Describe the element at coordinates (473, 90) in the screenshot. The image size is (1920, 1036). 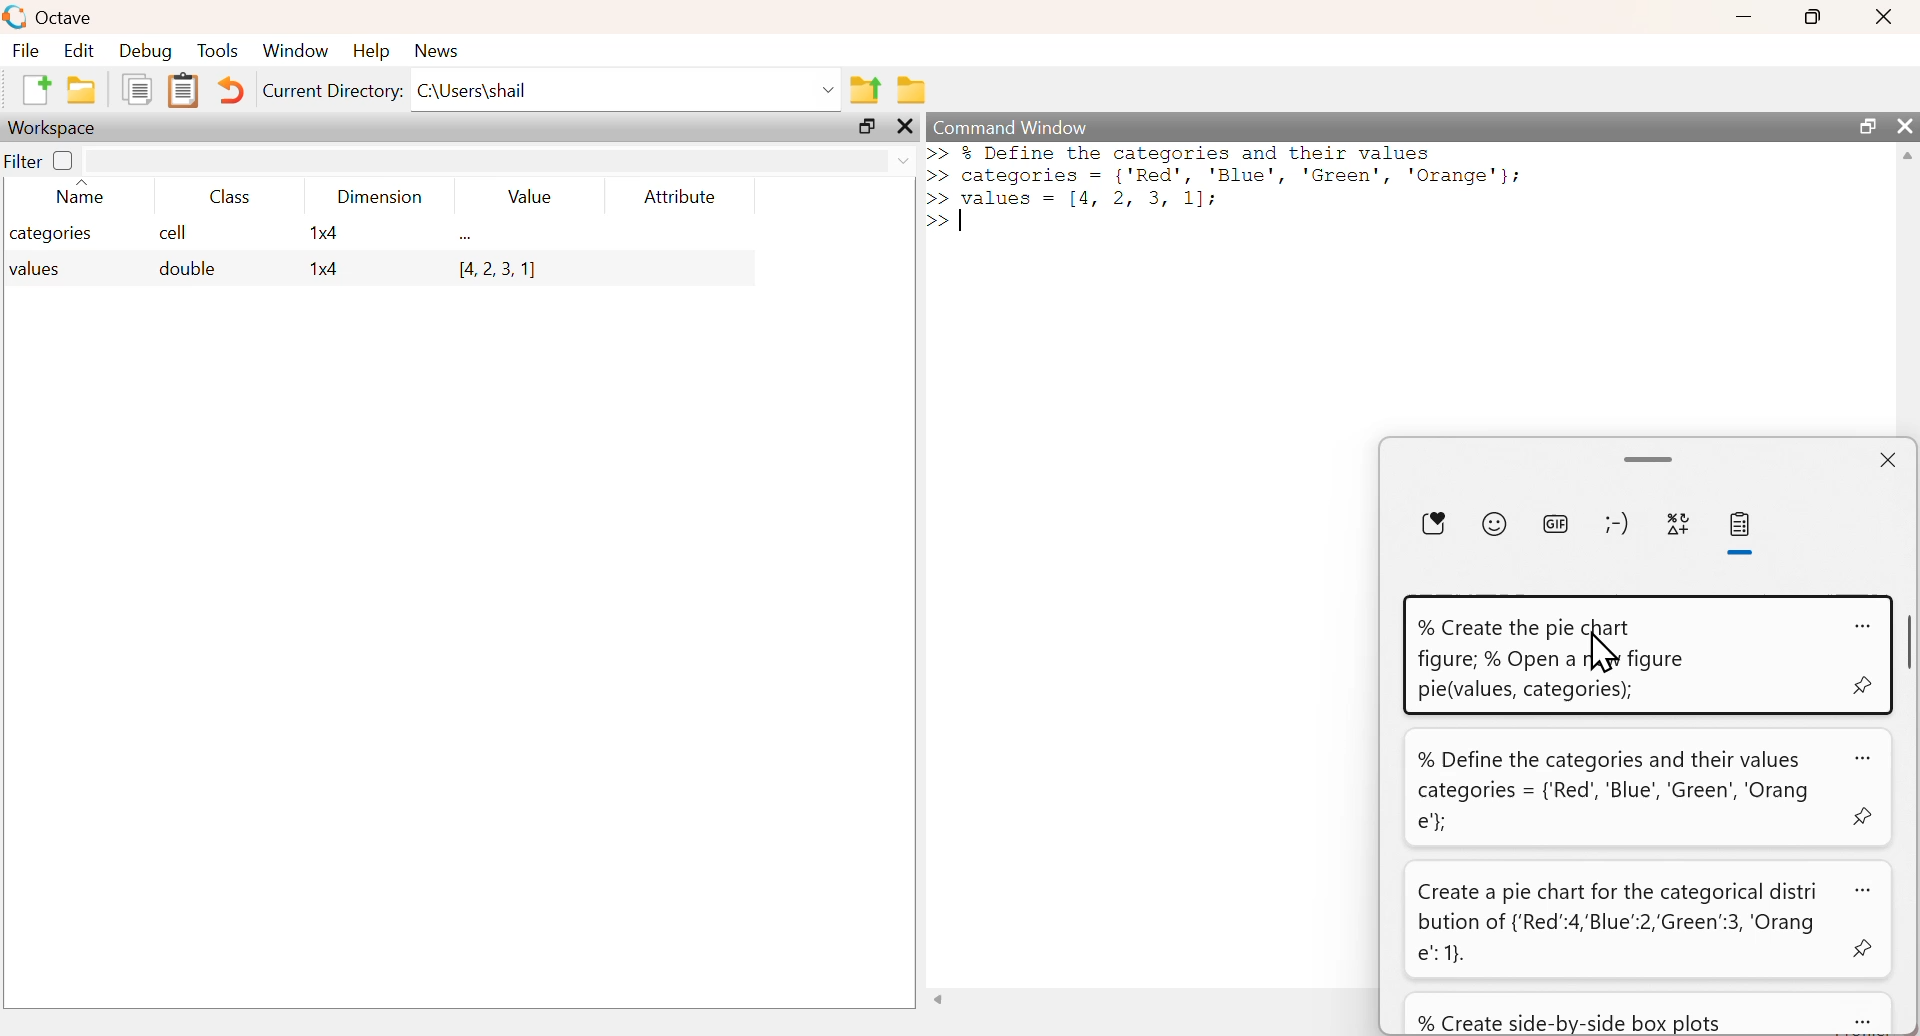
I see `C:\Users\shail` at that location.